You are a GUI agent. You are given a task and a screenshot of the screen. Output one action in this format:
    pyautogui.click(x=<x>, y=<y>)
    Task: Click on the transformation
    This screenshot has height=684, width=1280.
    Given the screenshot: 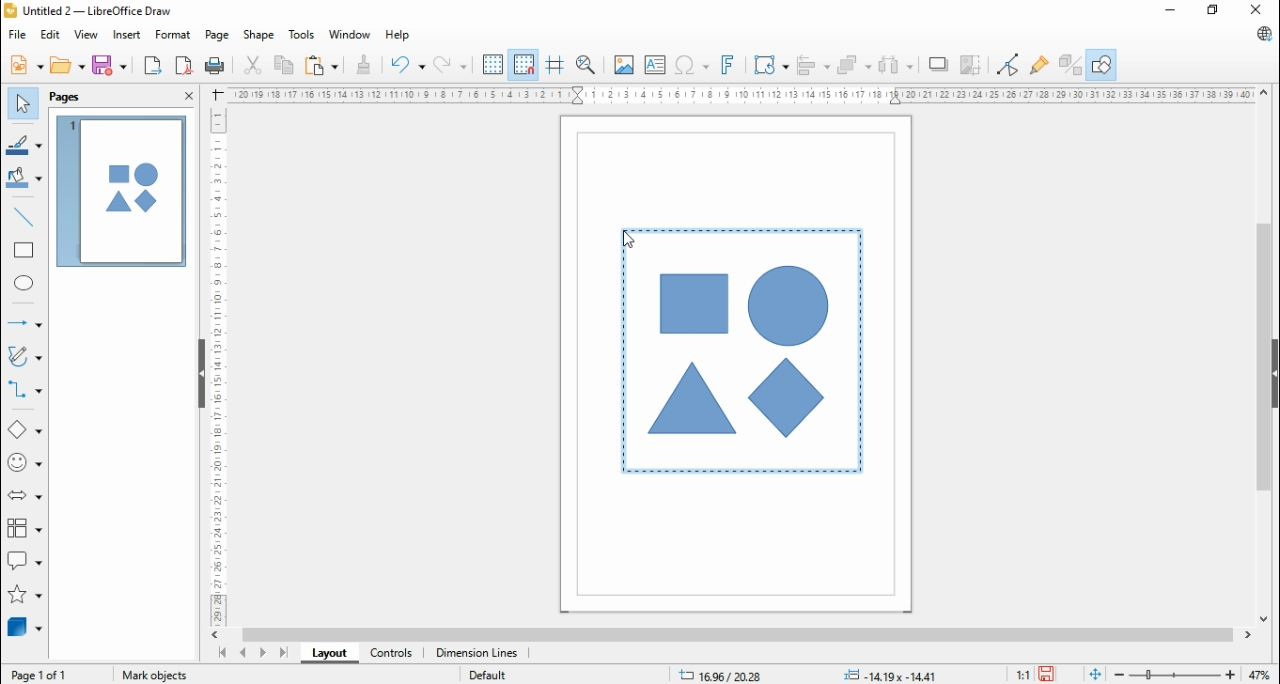 What is the action you would take?
    pyautogui.click(x=771, y=64)
    